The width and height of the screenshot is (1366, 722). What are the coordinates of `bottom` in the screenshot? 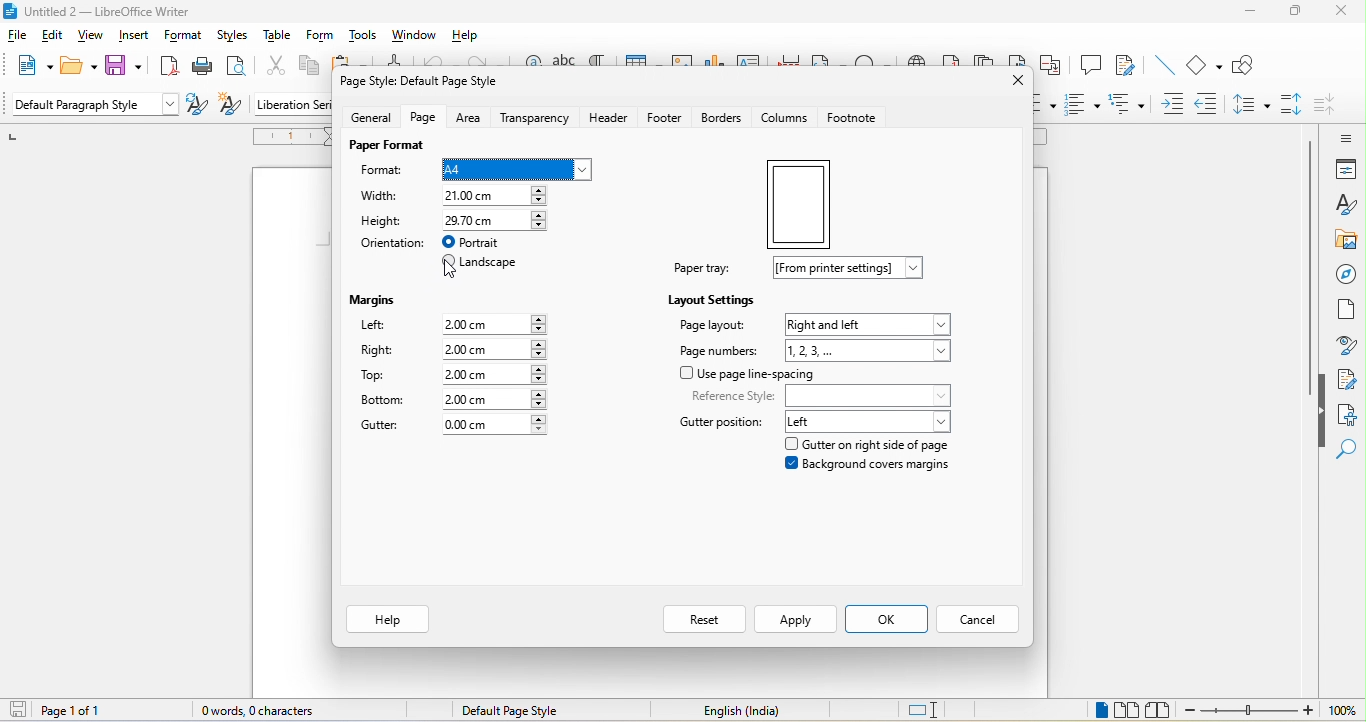 It's located at (387, 402).